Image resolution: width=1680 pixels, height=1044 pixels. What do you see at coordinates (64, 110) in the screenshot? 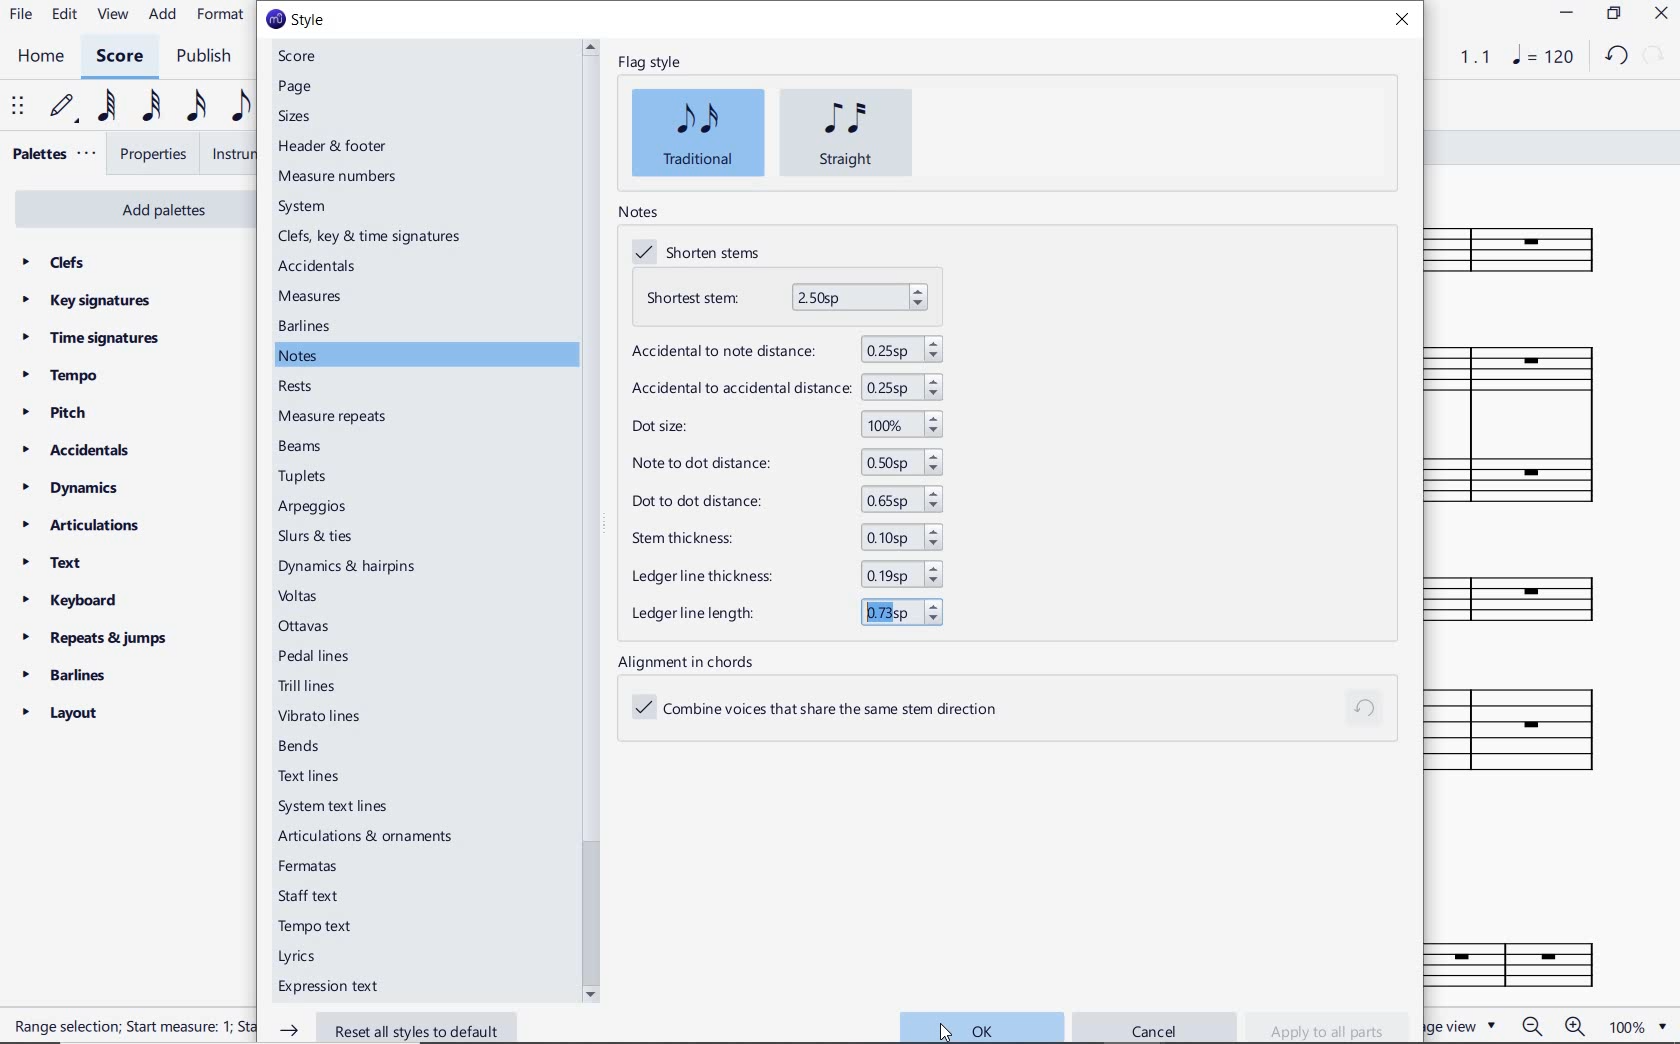
I see `default (step time)` at bounding box center [64, 110].